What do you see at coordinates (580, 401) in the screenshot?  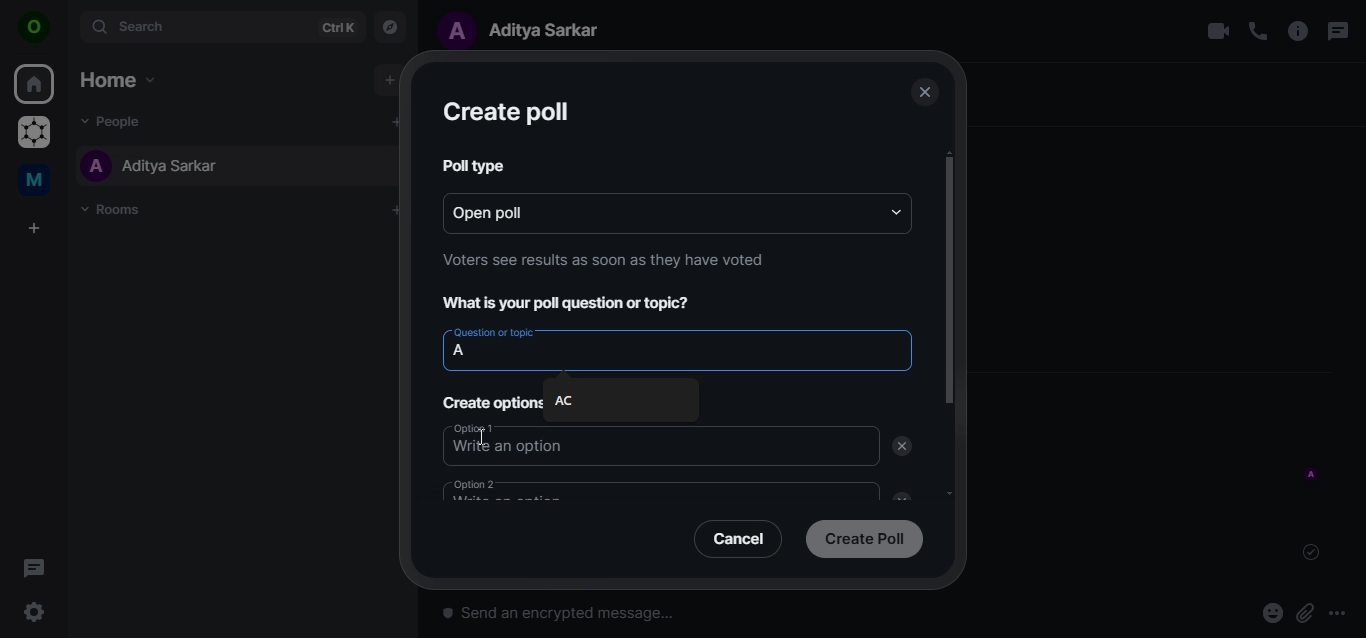 I see `ac` at bounding box center [580, 401].